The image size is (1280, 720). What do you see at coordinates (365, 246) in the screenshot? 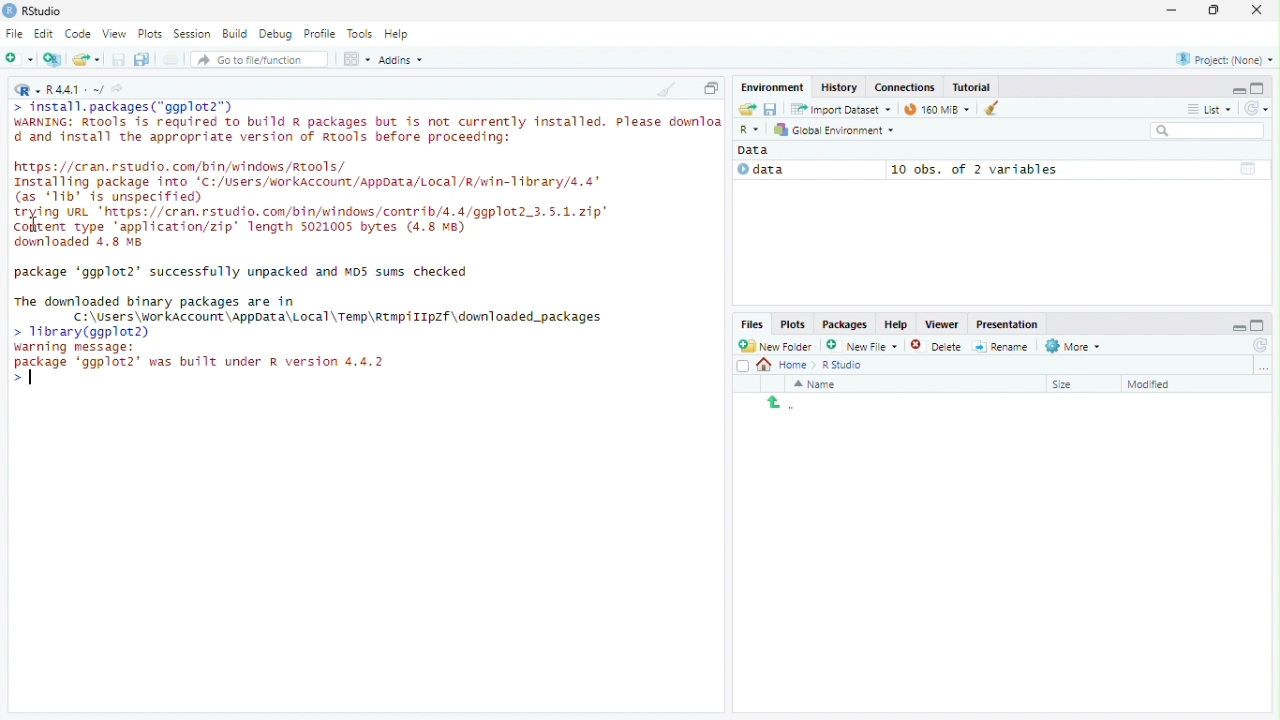
I see `Code - install, packages("ggplot2") WARNING: Rtools is required to build a packages but is not currently installed. Please dounlo d and install the appropriate version of Rtools before proceeding: https://cran.rstudio.com/bin/windows/tools/Installing package into 'C:/Users/workAccount/AppData/Local/R/win-11brary/4,4 (as 'Tib' is unspecified) trying URL "https://cran.rstudio.com/bin/windows/contrib/4.4/ggplot2.3.5.1.21p Content type application/zip" length 5021005 bytes (4.8 MB) dounloaded 4.8 8 package 'ggplot2' successfully unpacked and NOS sums checked. The downloaded binary packages are in 기 C:\Users\workAccount\AppData\Local\Temp\Rtap/1IpZf\downloaded packages` at bounding box center [365, 246].